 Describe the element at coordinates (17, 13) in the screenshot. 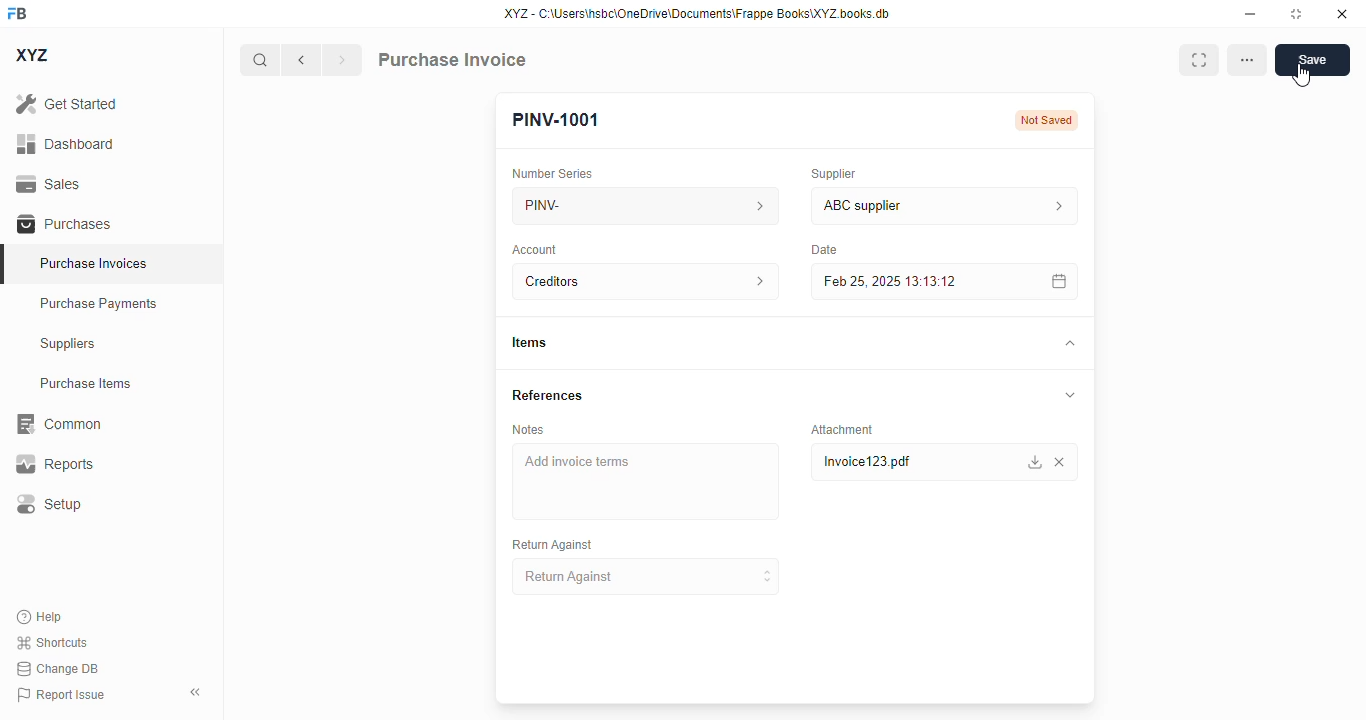

I see `FB - logo` at that location.